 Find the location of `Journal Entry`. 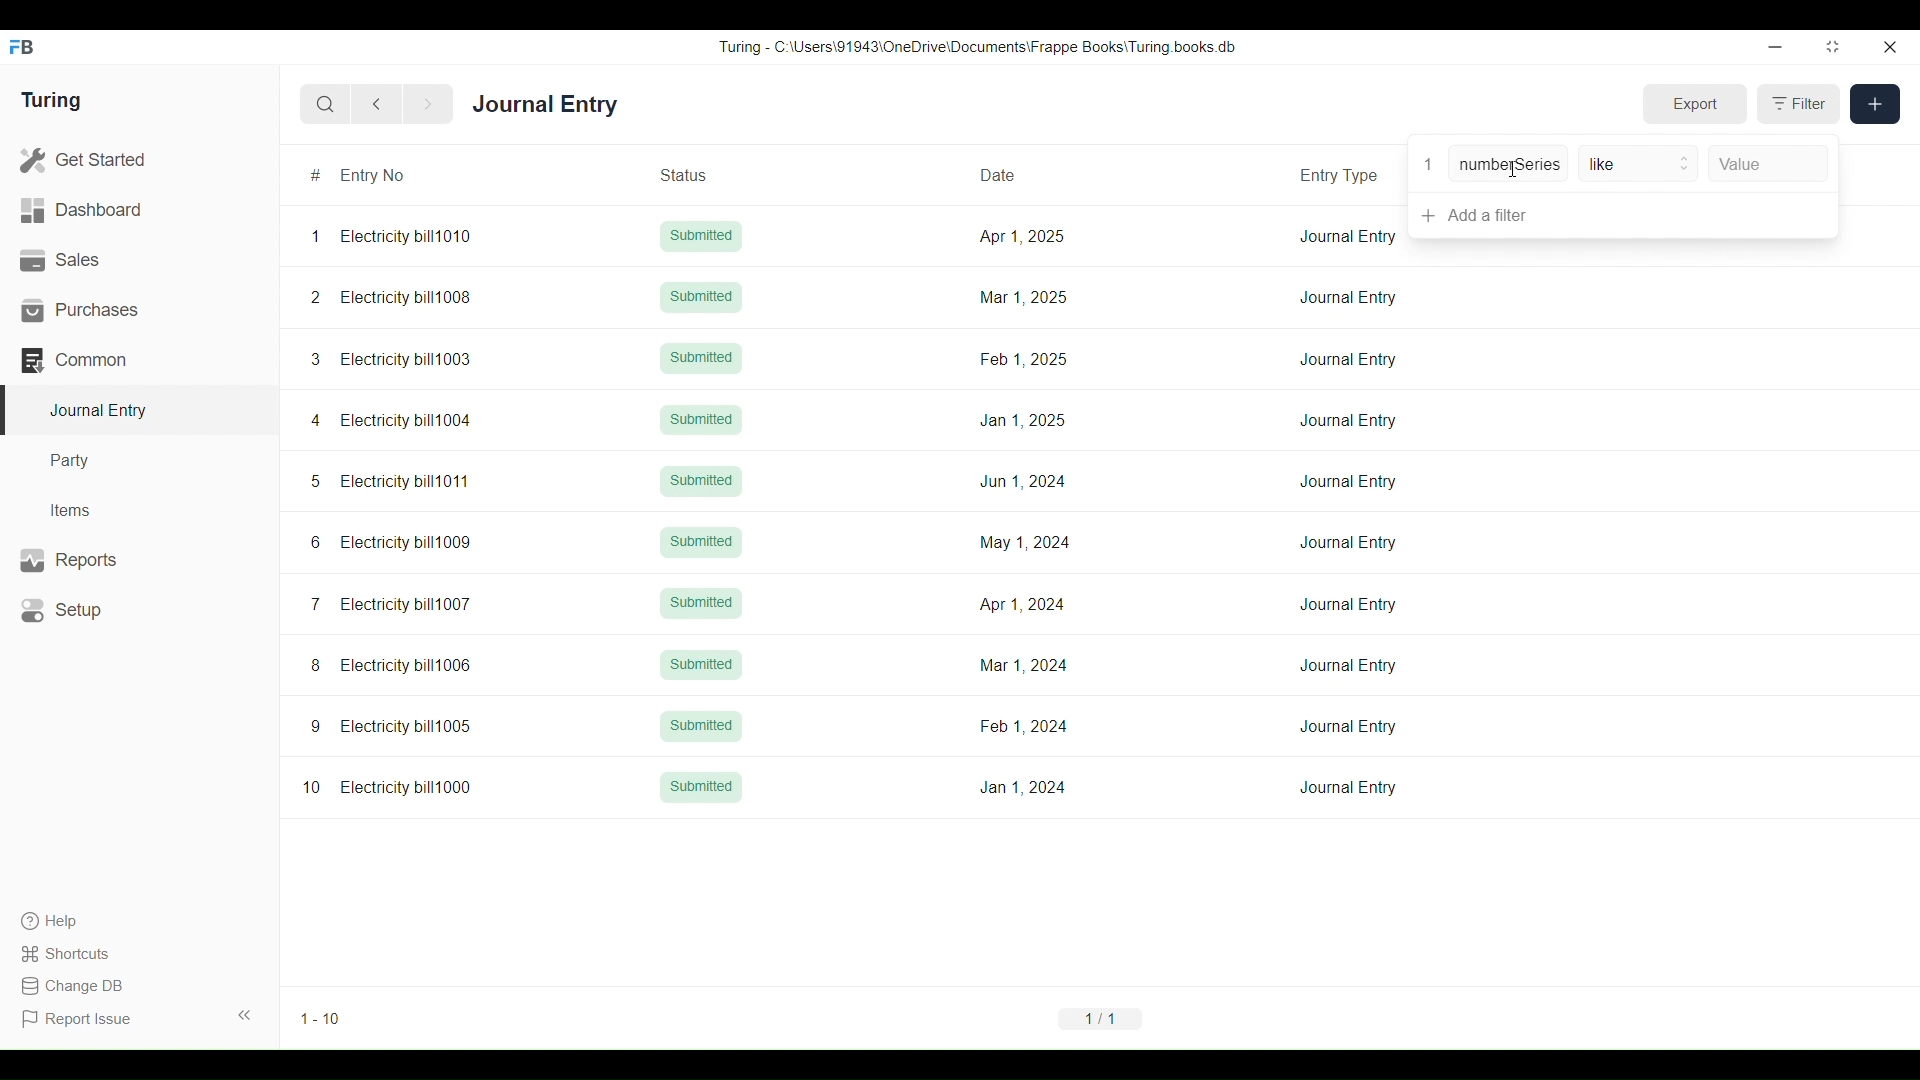

Journal Entry is located at coordinates (1349, 543).